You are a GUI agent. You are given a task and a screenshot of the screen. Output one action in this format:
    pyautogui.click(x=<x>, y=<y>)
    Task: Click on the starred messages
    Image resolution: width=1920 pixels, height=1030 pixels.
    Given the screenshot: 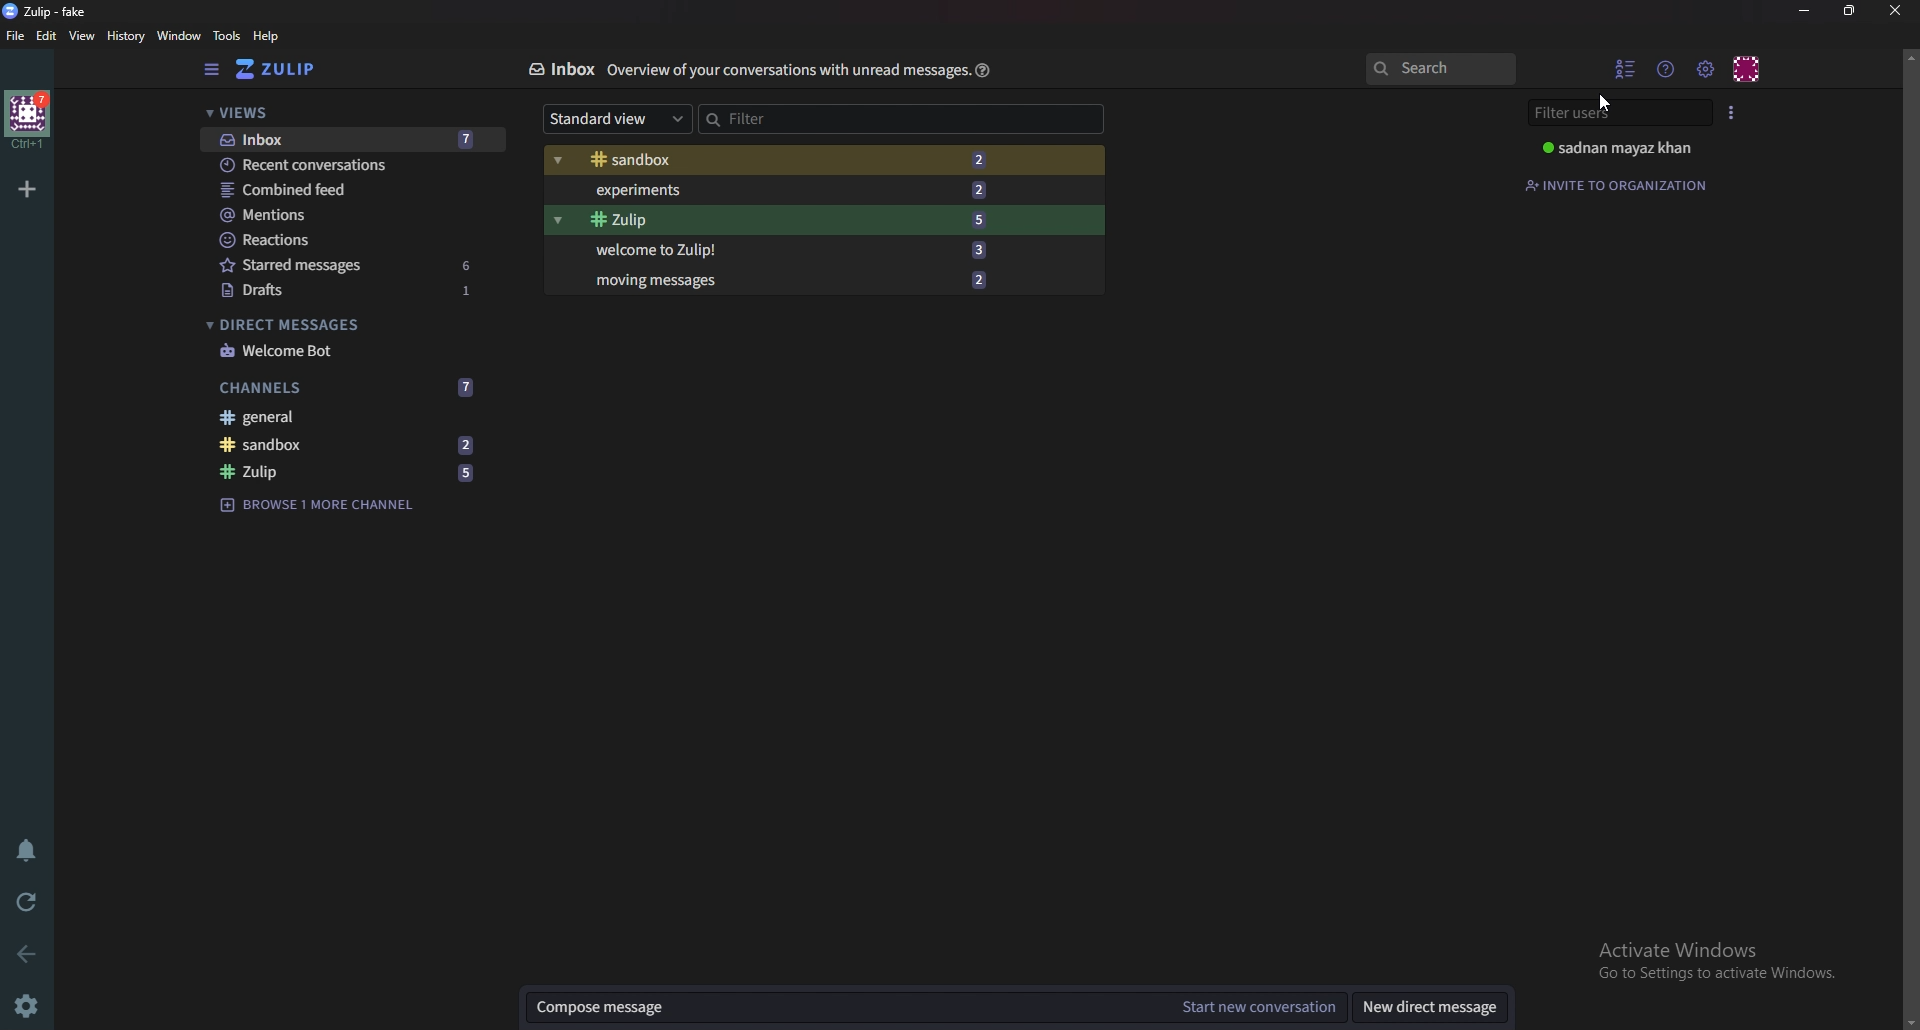 What is the action you would take?
    pyautogui.click(x=347, y=264)
    